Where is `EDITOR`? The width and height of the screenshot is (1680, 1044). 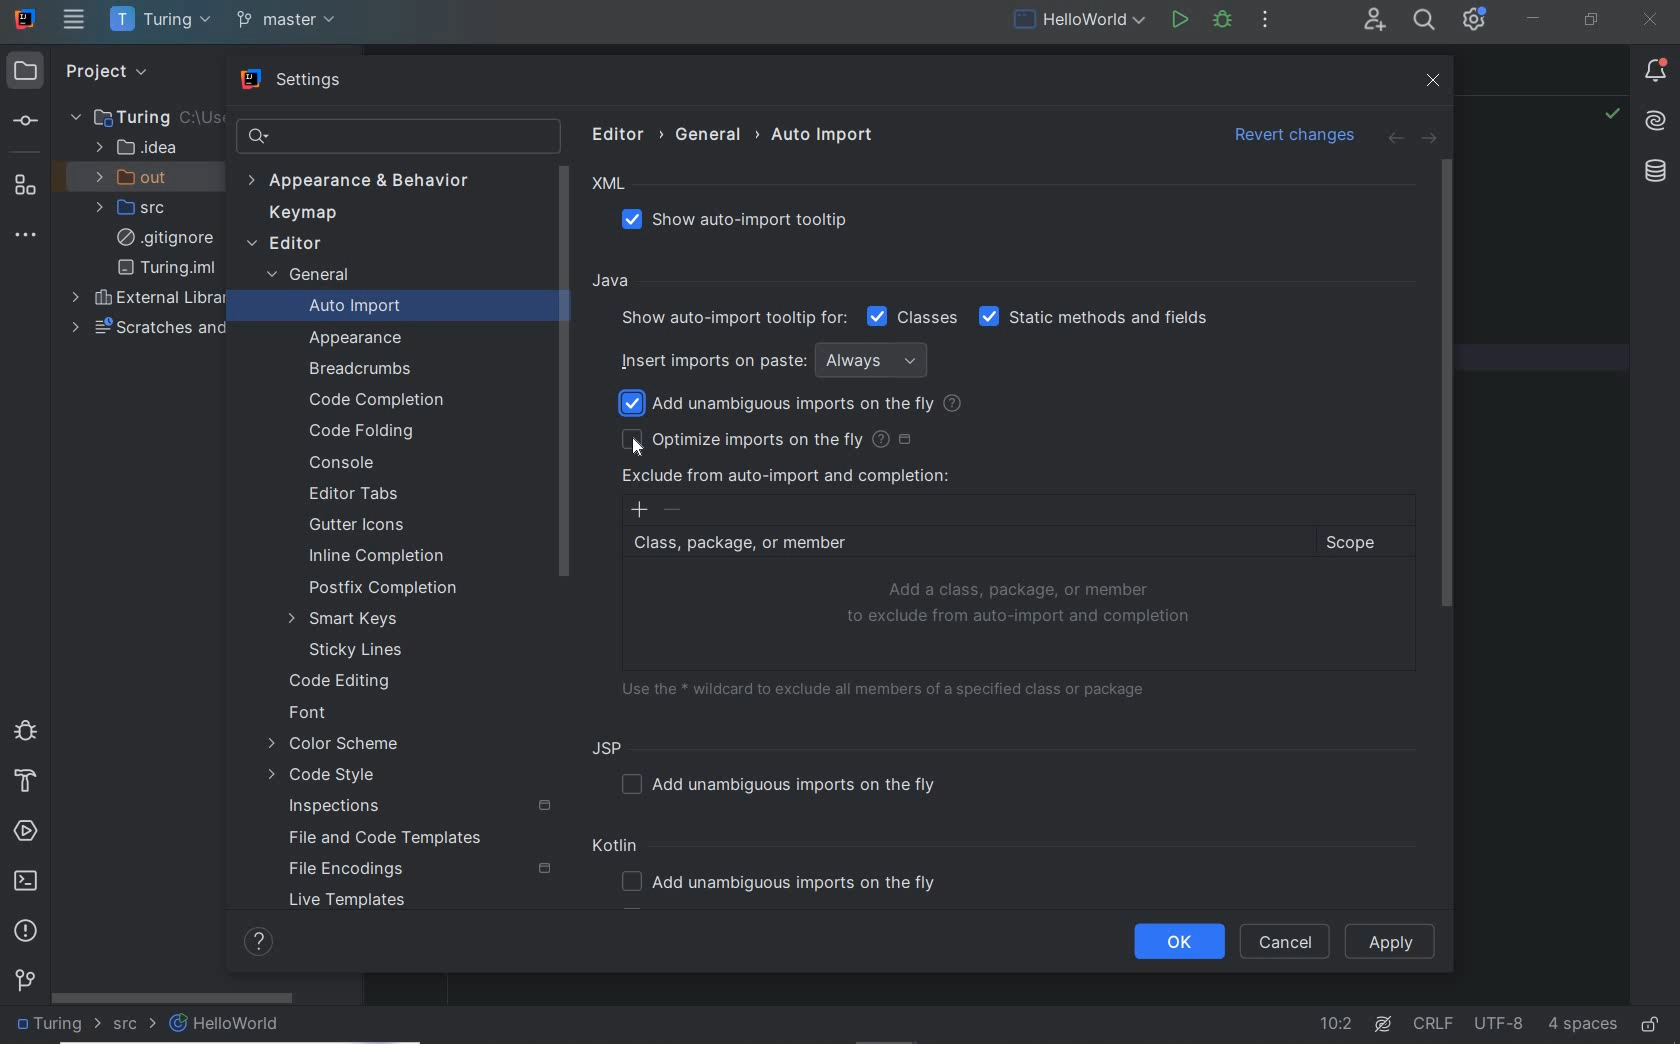
EDITOR is located at coordinates (284, 245).